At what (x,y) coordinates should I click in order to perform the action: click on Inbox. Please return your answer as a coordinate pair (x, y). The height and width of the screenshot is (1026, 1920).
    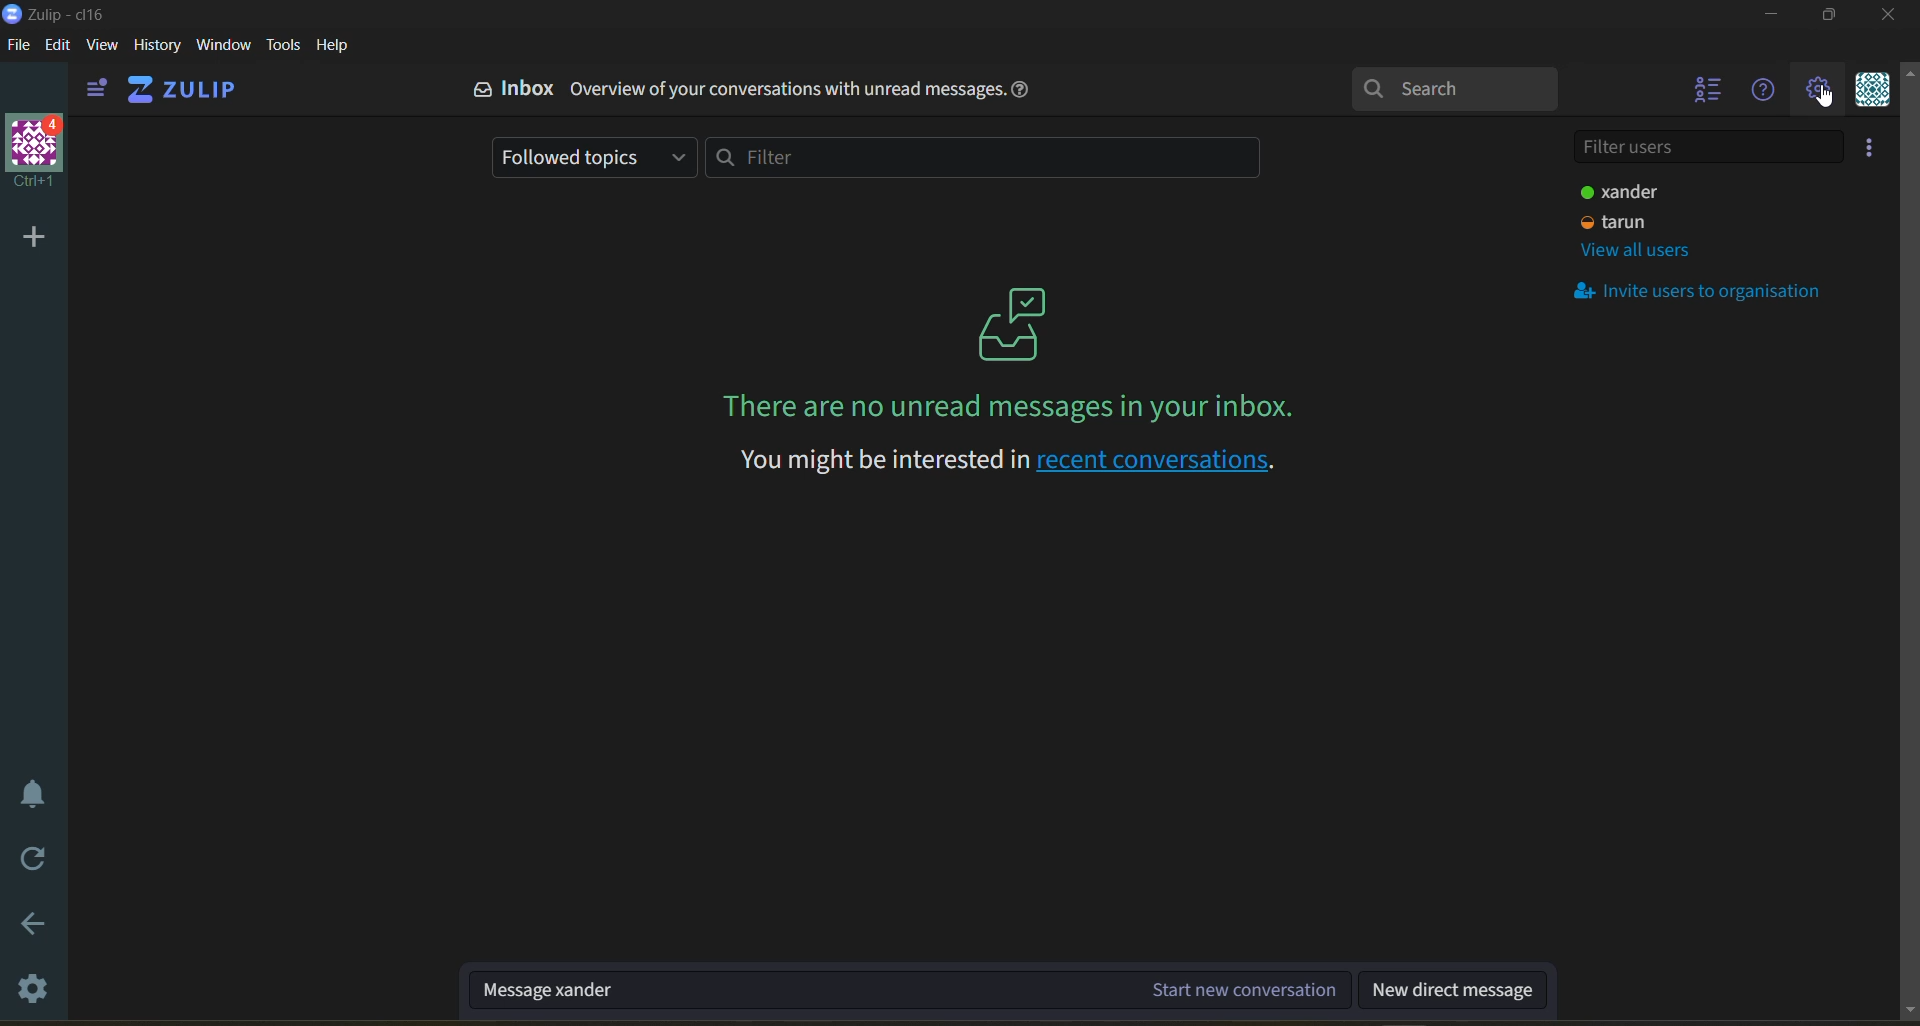
    Looking at the image, I should click on (531, 87).